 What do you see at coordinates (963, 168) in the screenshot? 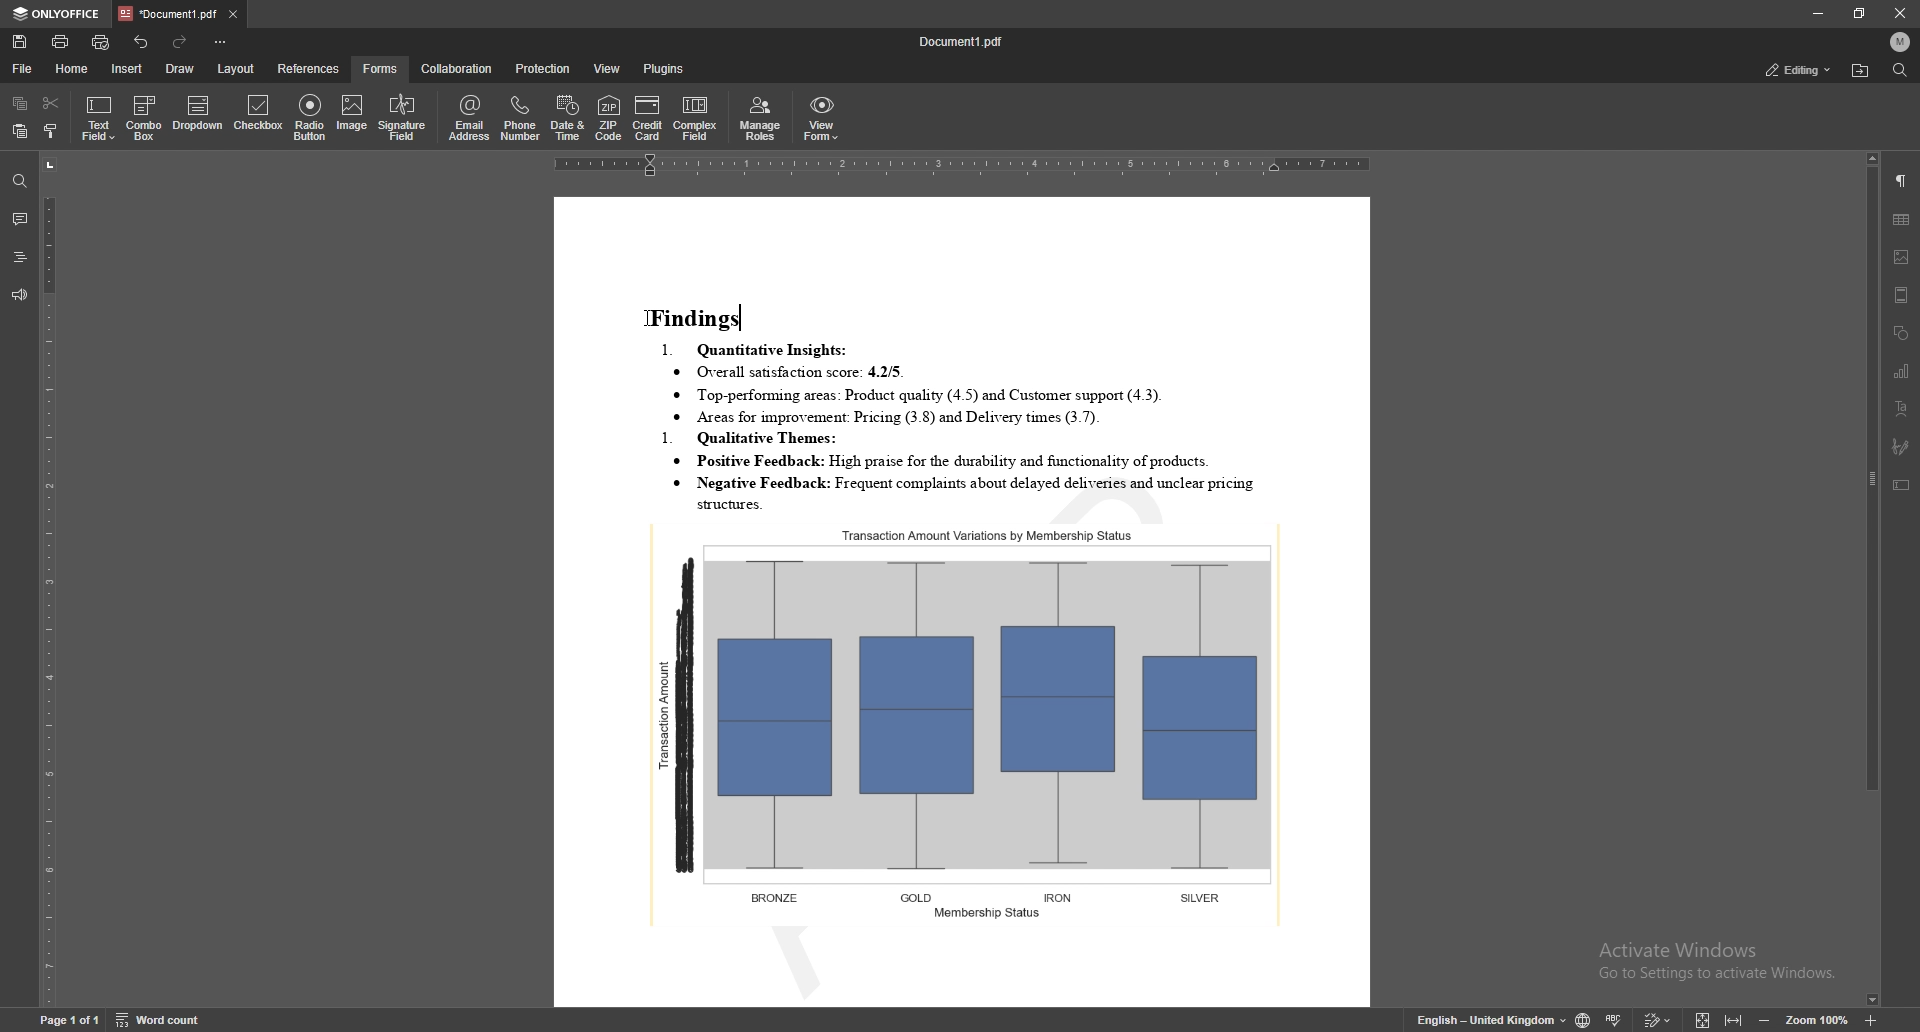
I see `horizontal scale` at bounding box center [963, 168].